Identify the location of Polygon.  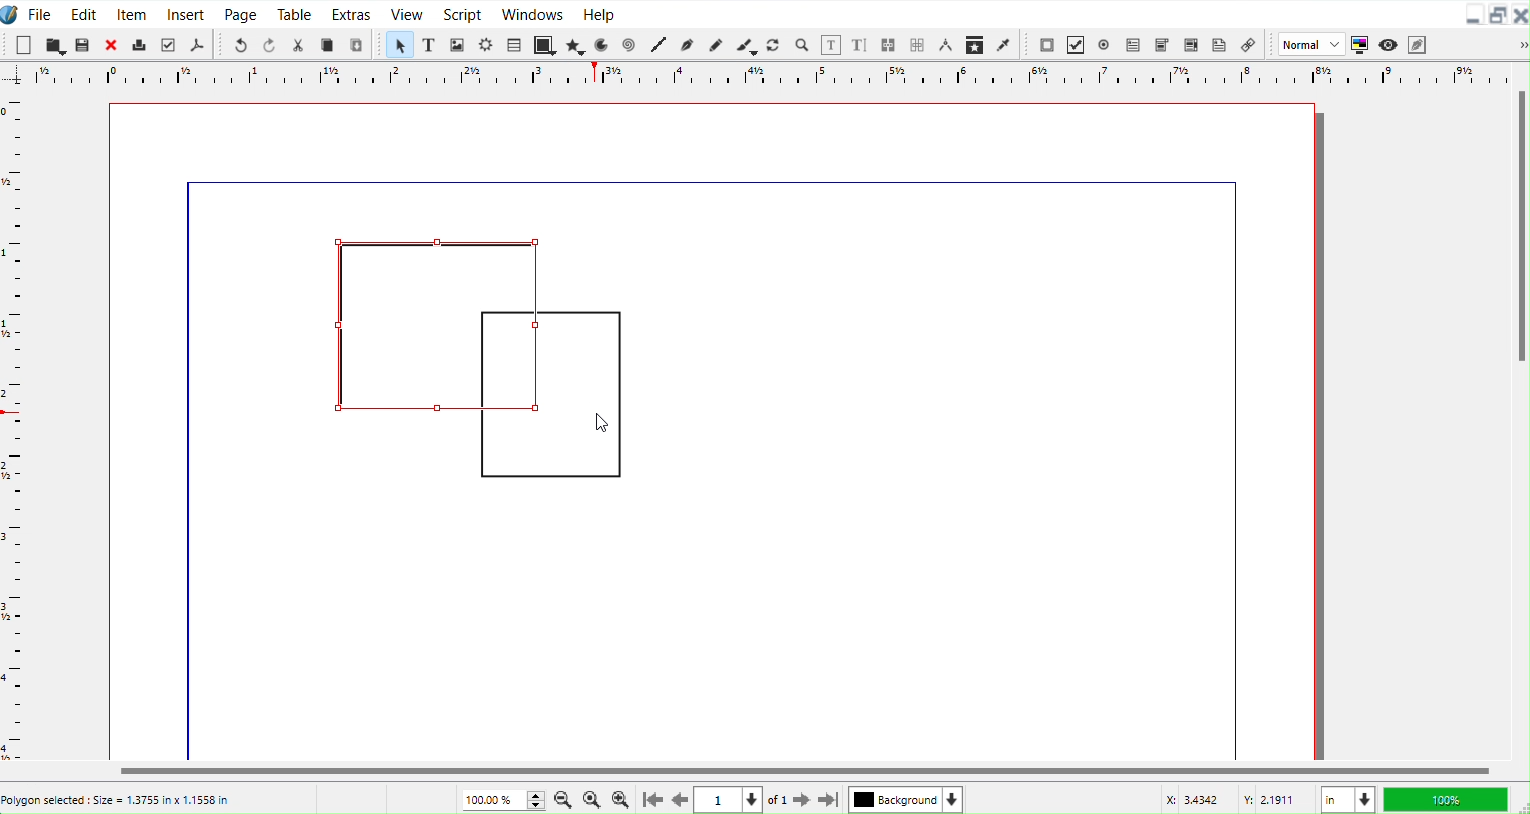
(576, 46).